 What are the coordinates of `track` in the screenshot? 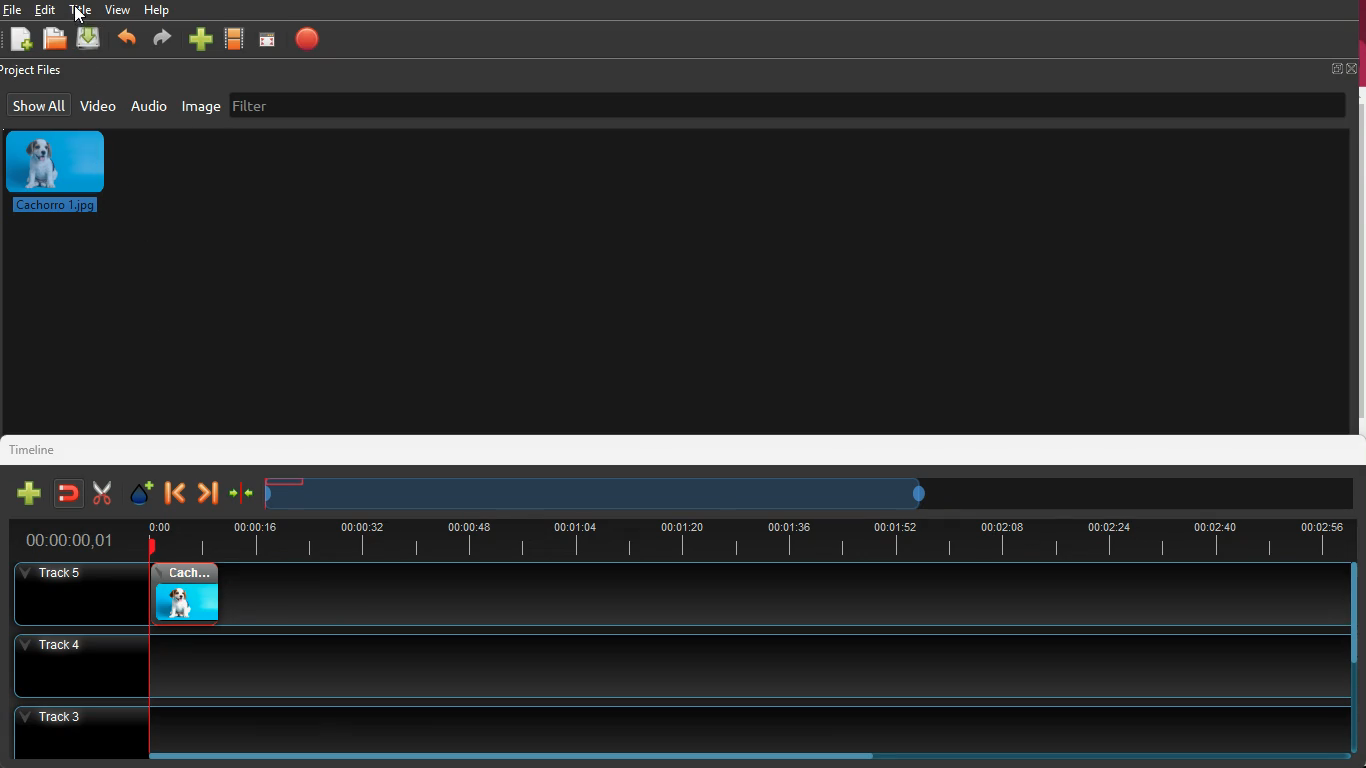 It's located at (785, 595).